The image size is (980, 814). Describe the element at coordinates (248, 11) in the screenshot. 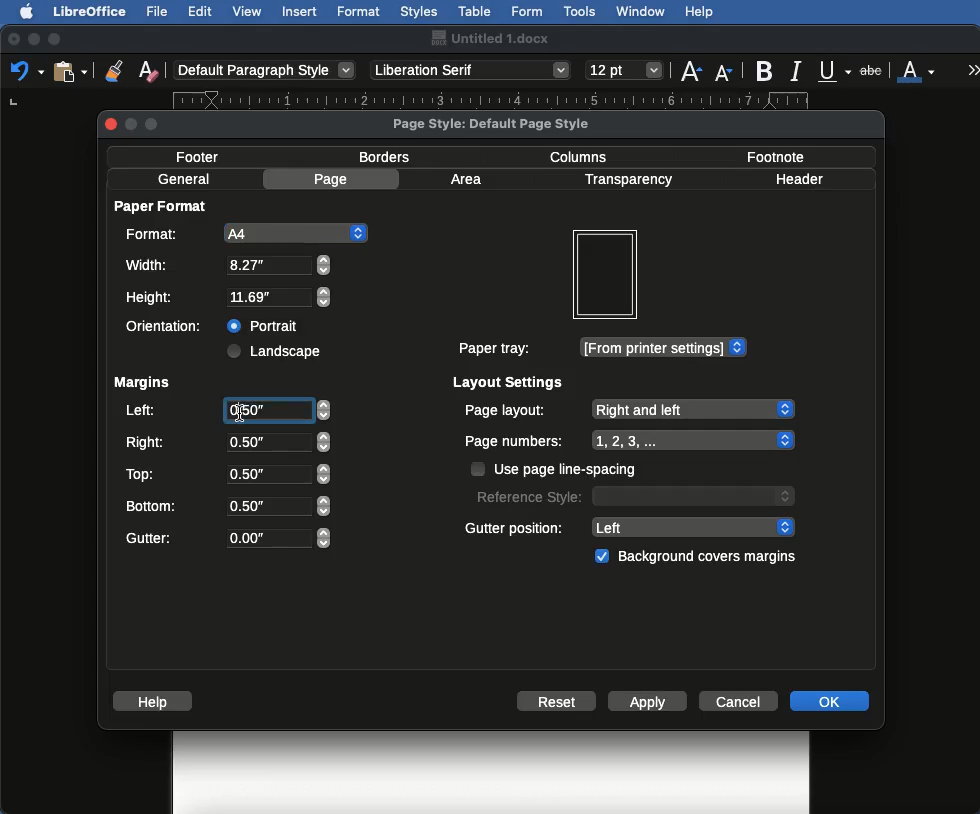

I see `View` at that location.